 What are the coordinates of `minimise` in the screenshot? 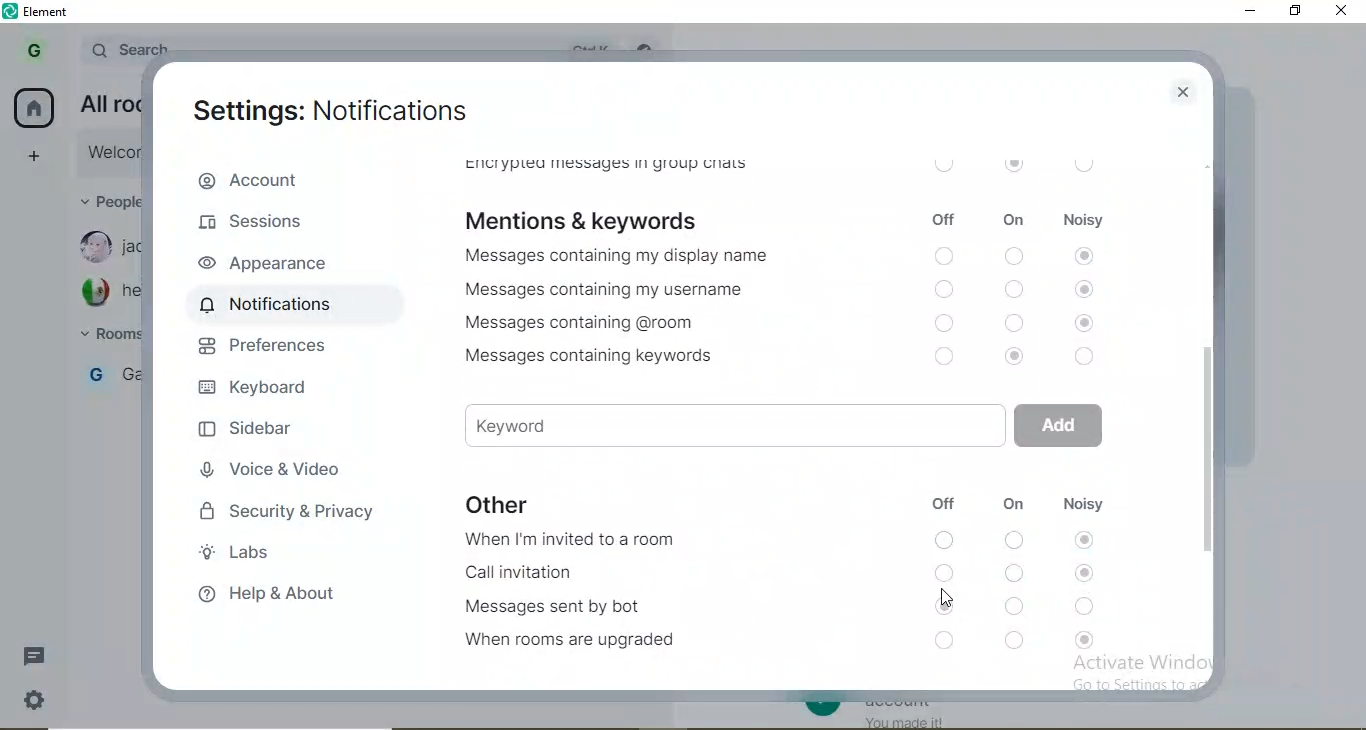 It's located at (1252, 13).